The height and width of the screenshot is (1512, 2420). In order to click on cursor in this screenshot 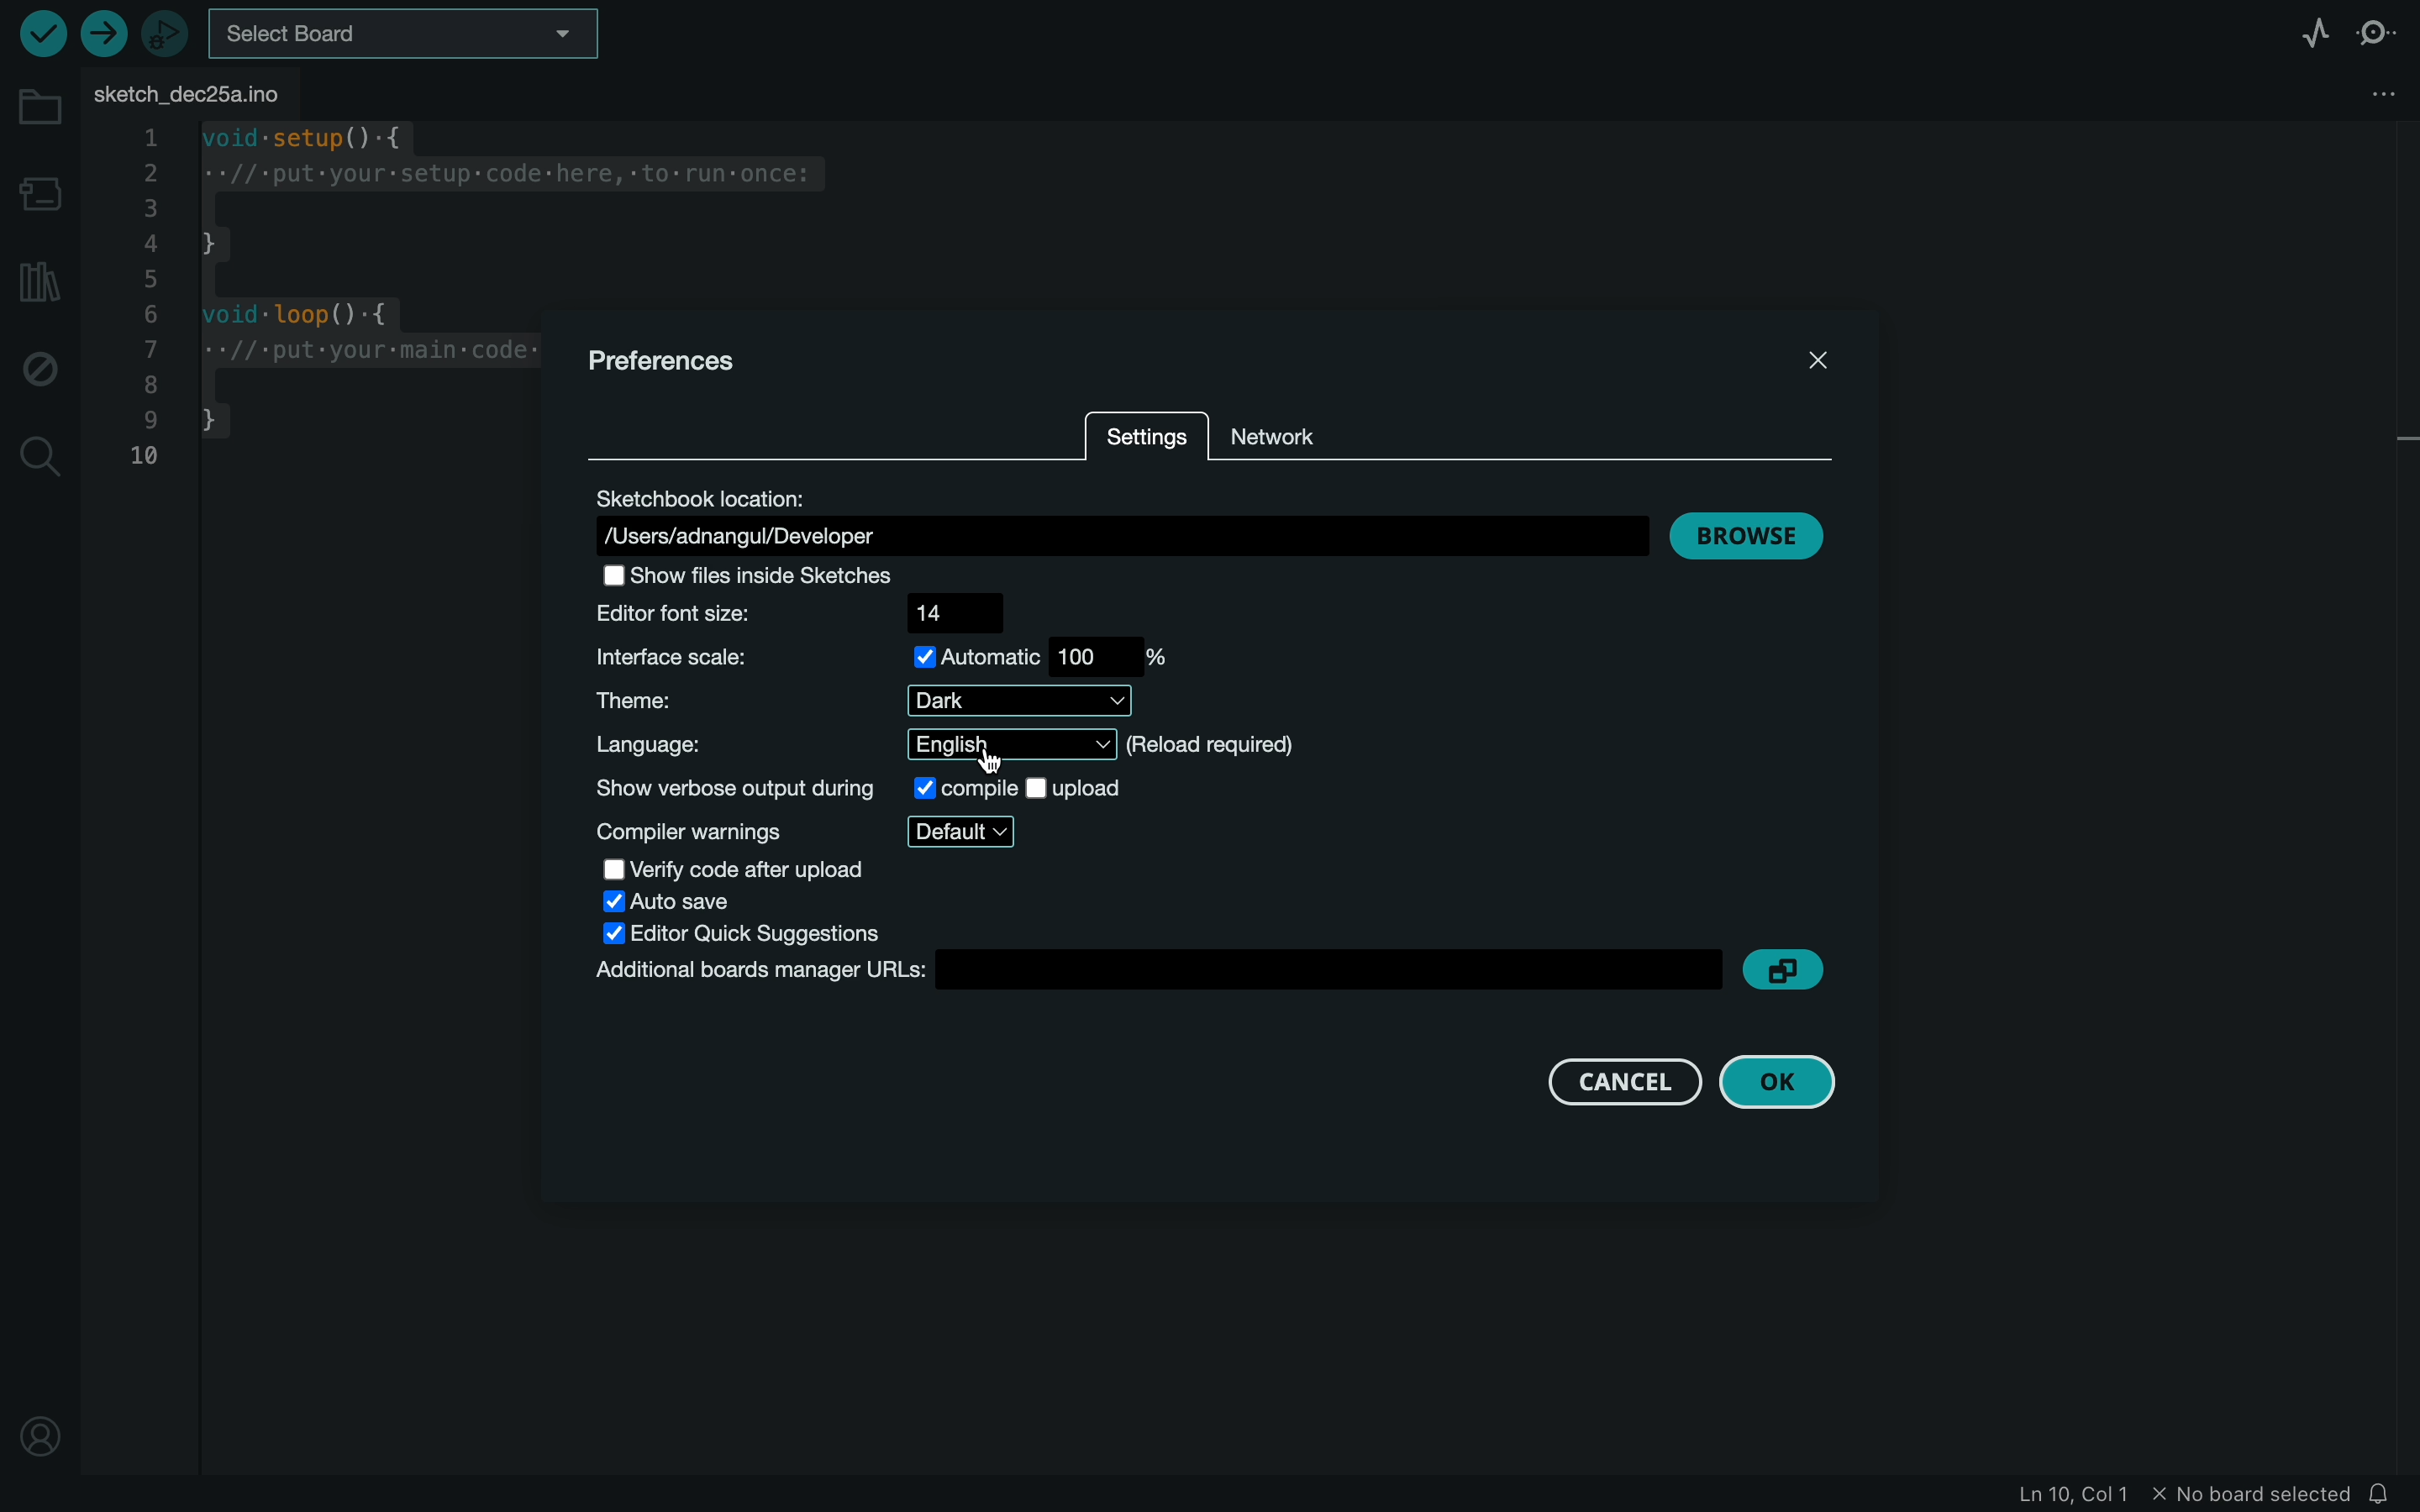, I will do `click(994, 758)`.